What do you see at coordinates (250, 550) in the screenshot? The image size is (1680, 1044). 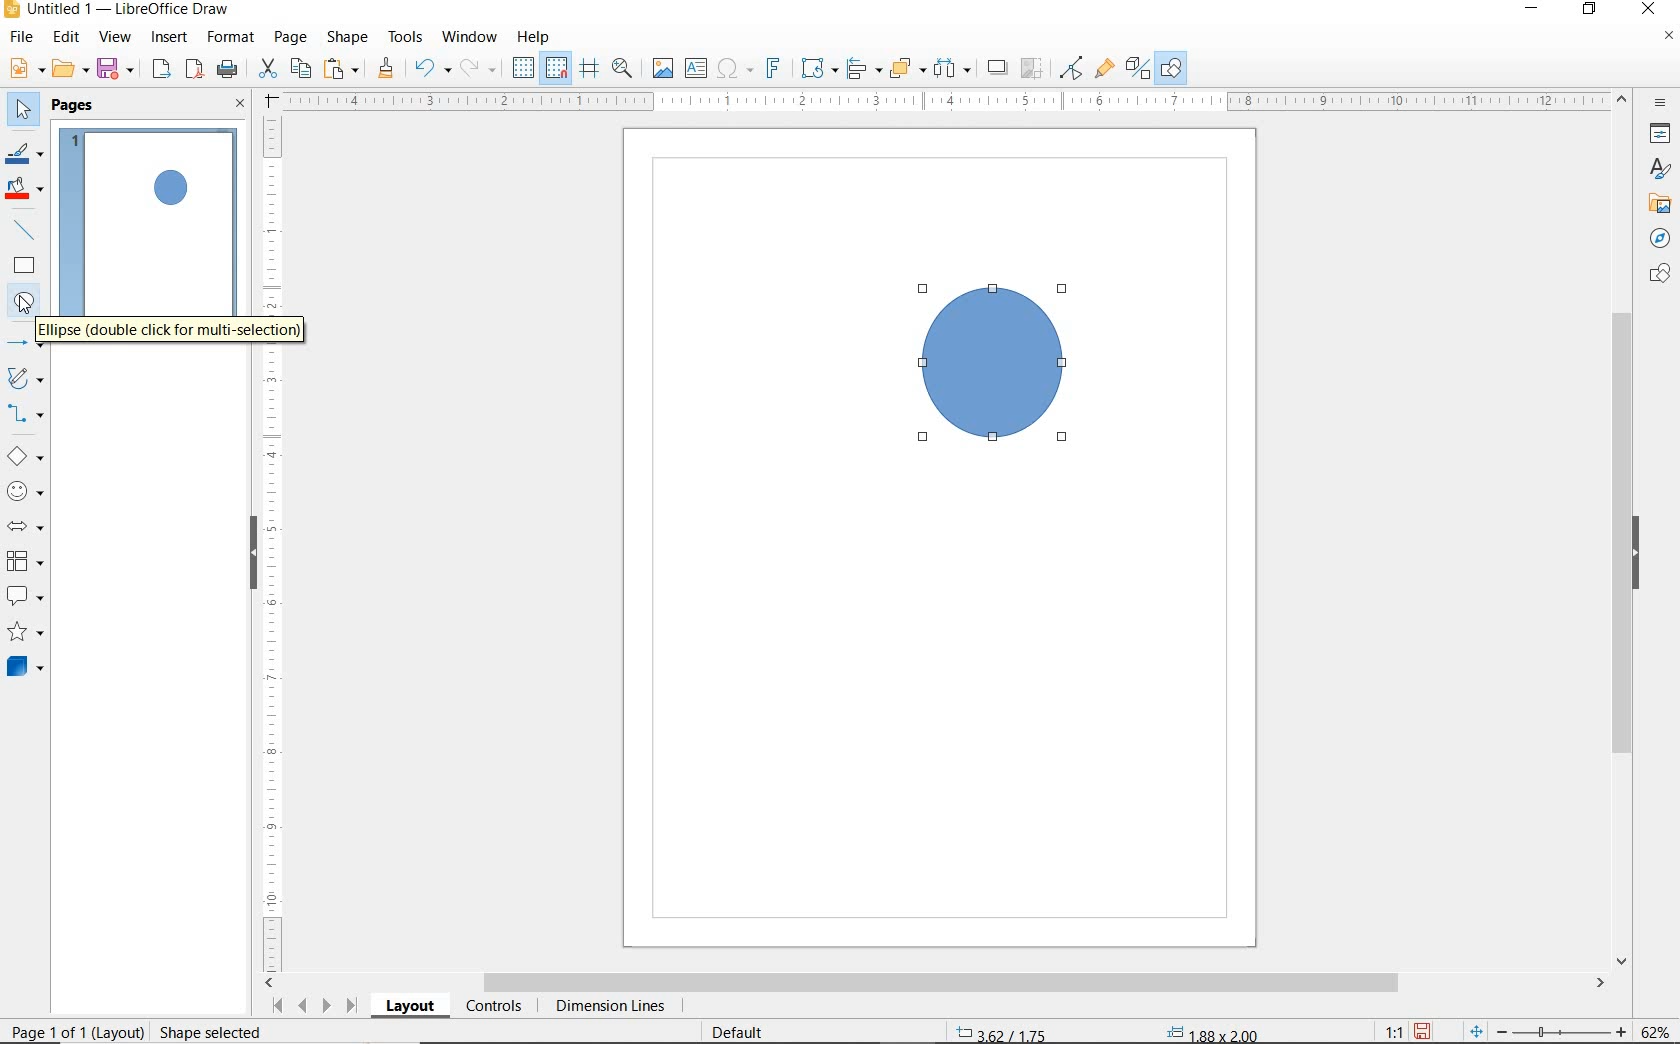 I see `HIDE` at bounding box center [250, 550].